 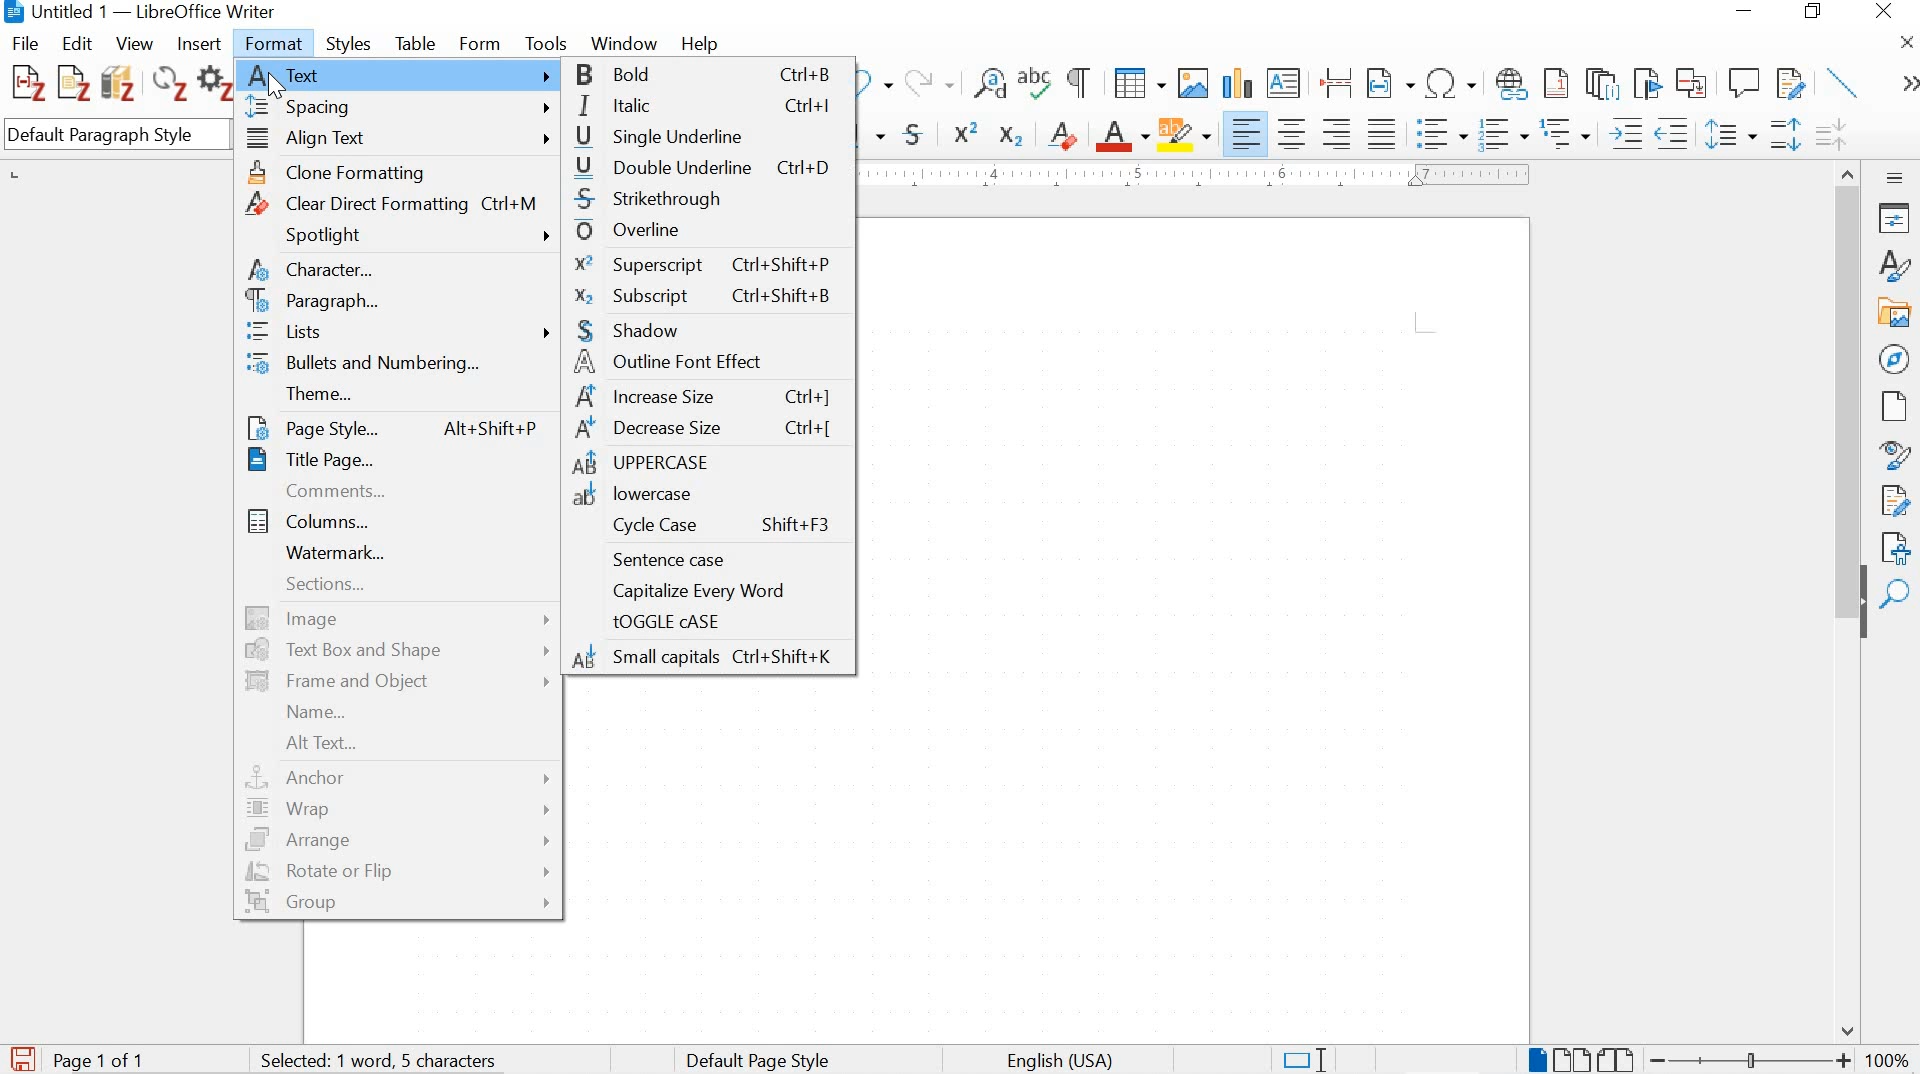 What do you see at coordinates (277, 41) in the screenshot?
I see `format` at bounding box center [277, 41].